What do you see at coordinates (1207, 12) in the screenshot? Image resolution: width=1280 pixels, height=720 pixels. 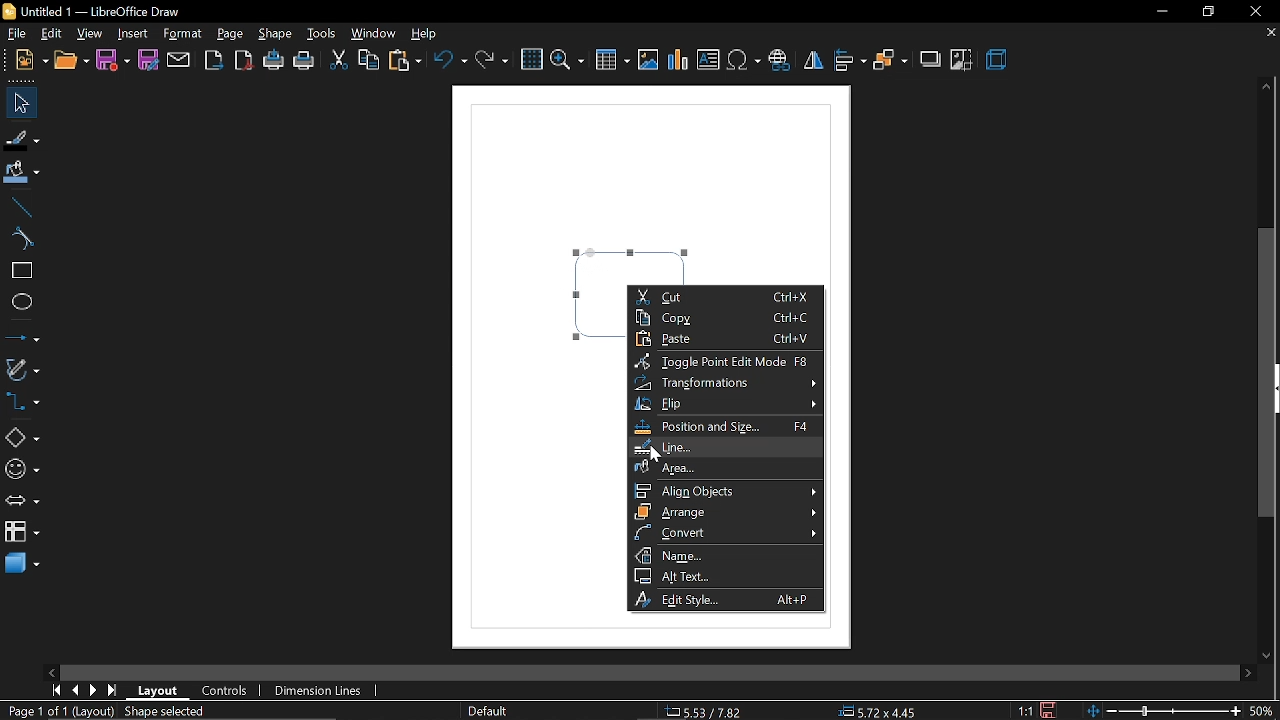 I see `restore down` at bounding box center [1207, 12].